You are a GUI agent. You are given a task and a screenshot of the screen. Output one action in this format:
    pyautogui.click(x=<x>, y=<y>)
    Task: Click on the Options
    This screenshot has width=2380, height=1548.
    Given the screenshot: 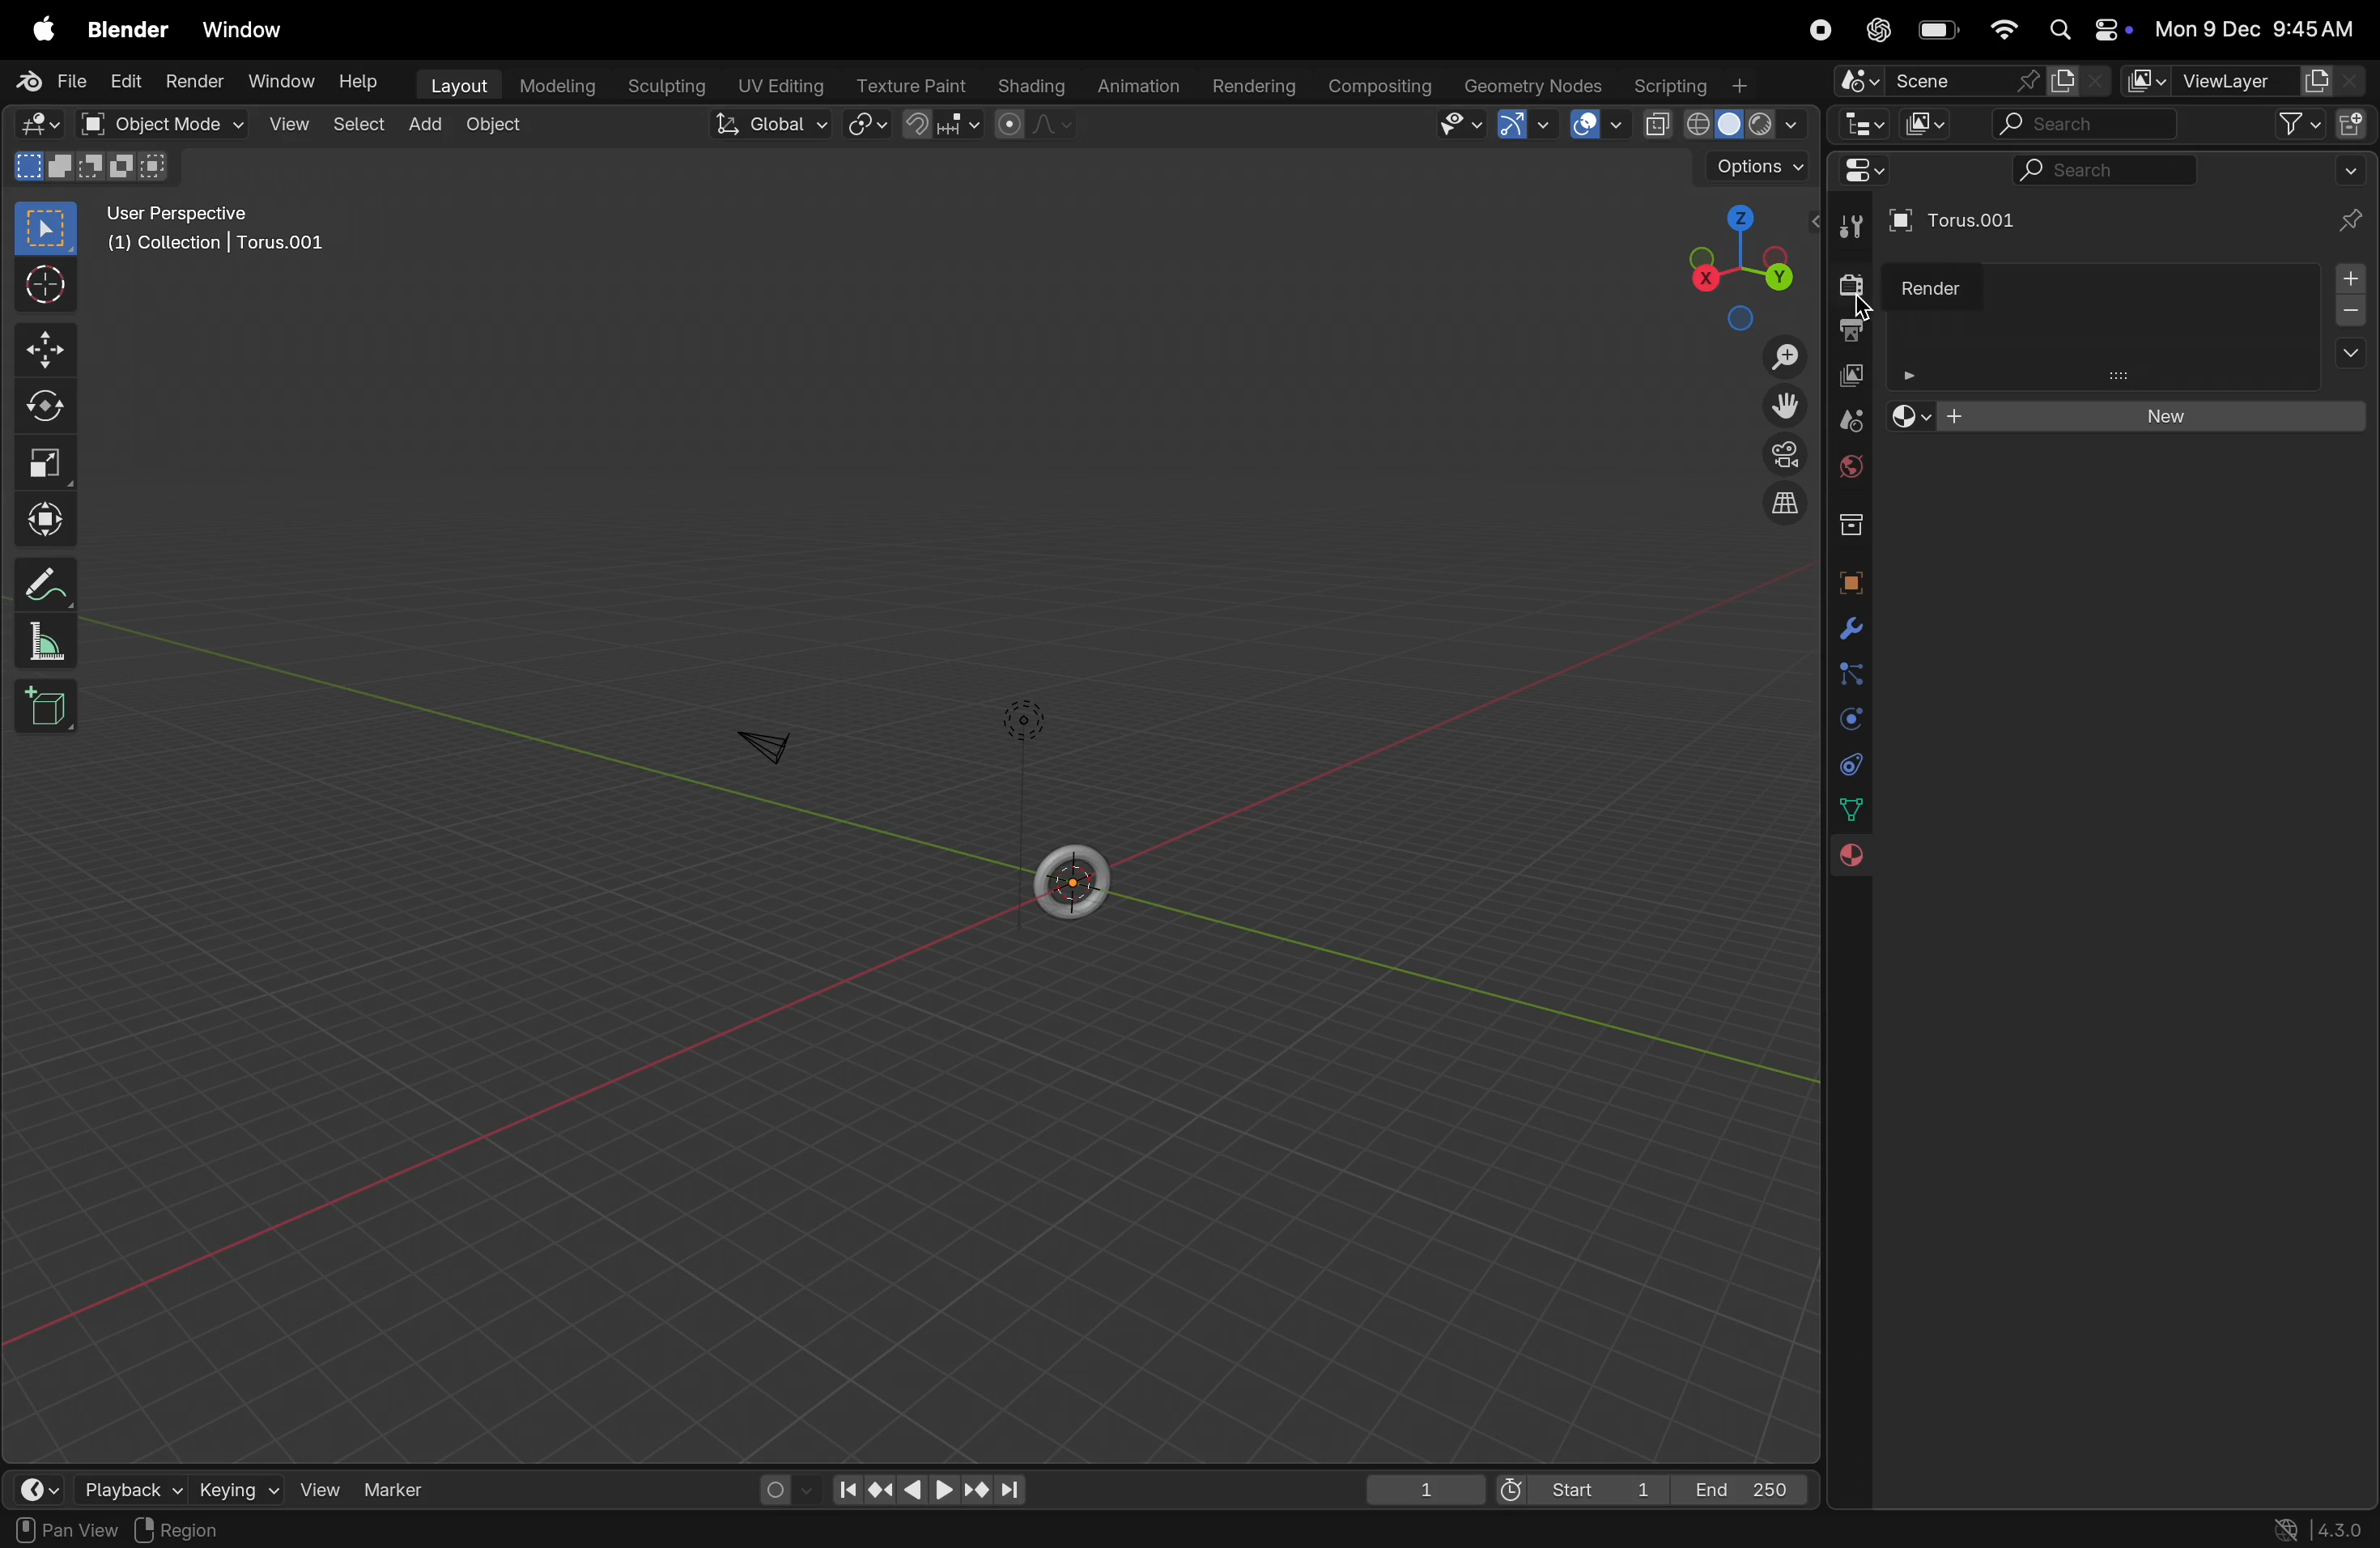 What is the action you would take?
    pyautogui.click(x=1751, y=166)
    